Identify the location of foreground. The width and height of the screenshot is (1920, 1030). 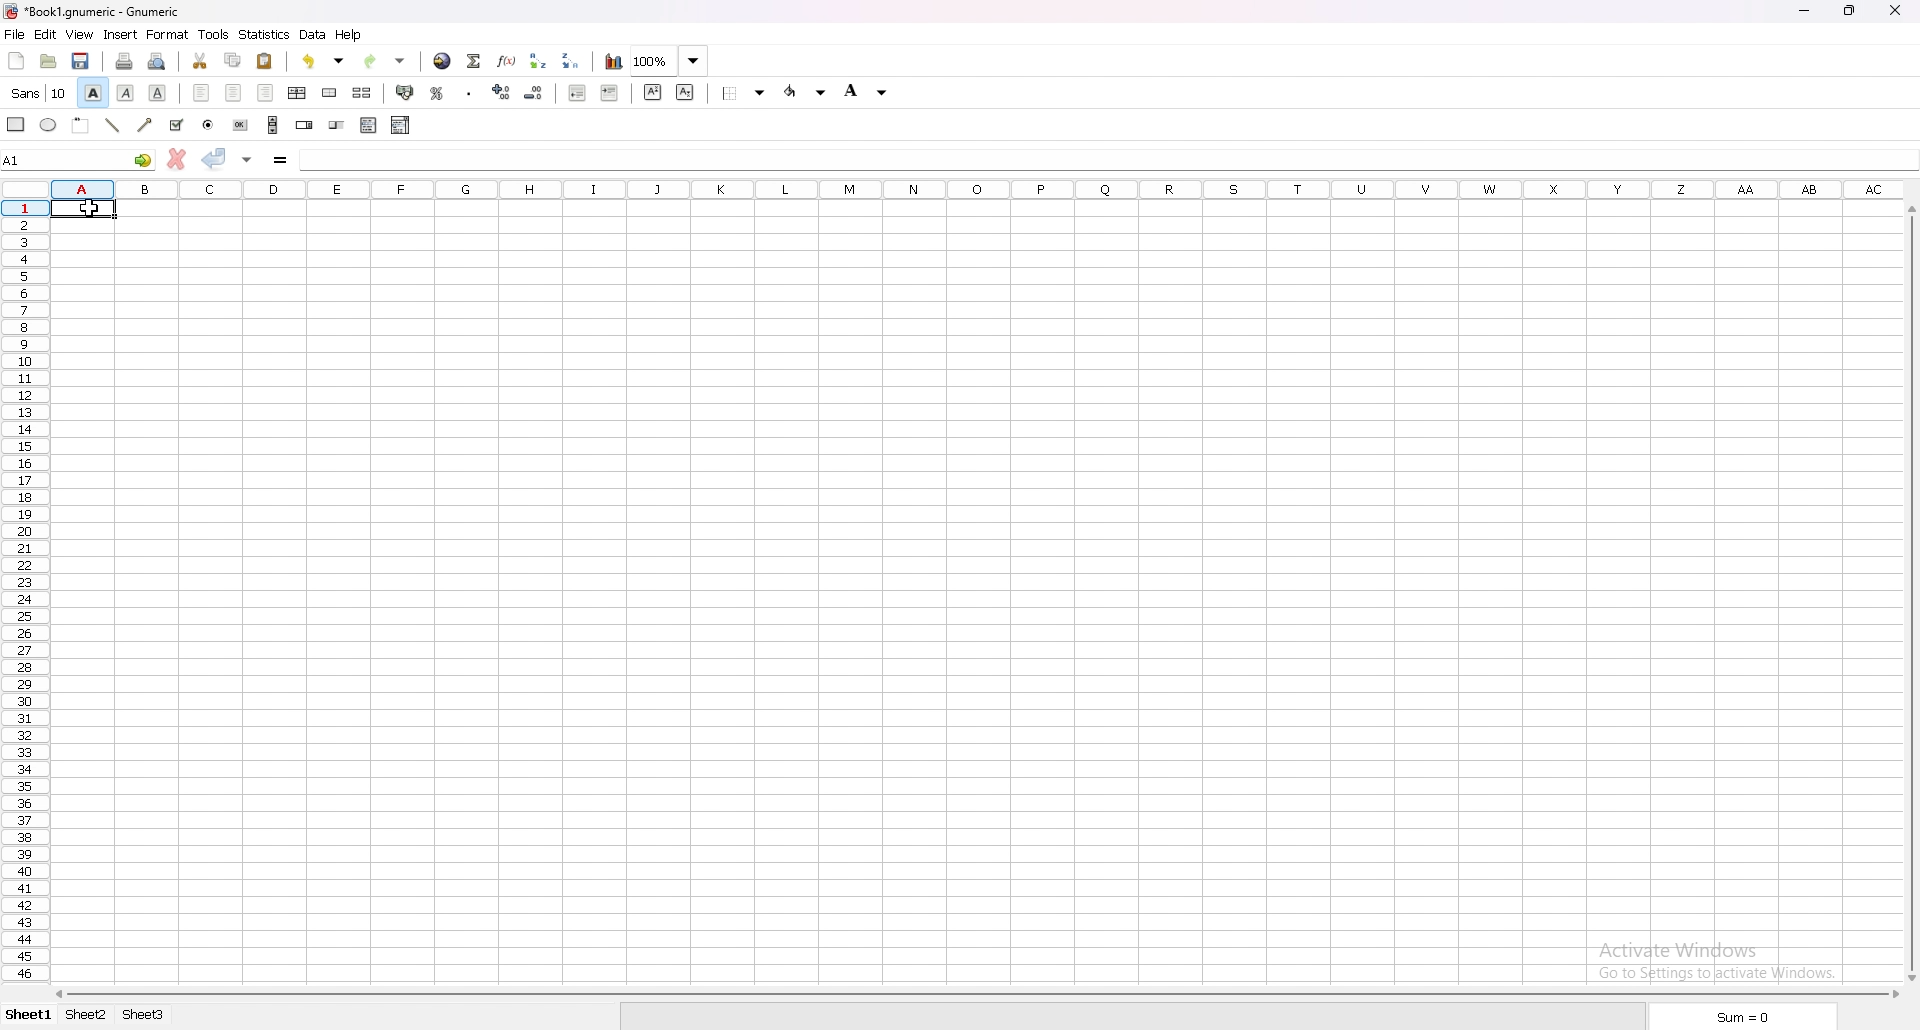
(807, 91).